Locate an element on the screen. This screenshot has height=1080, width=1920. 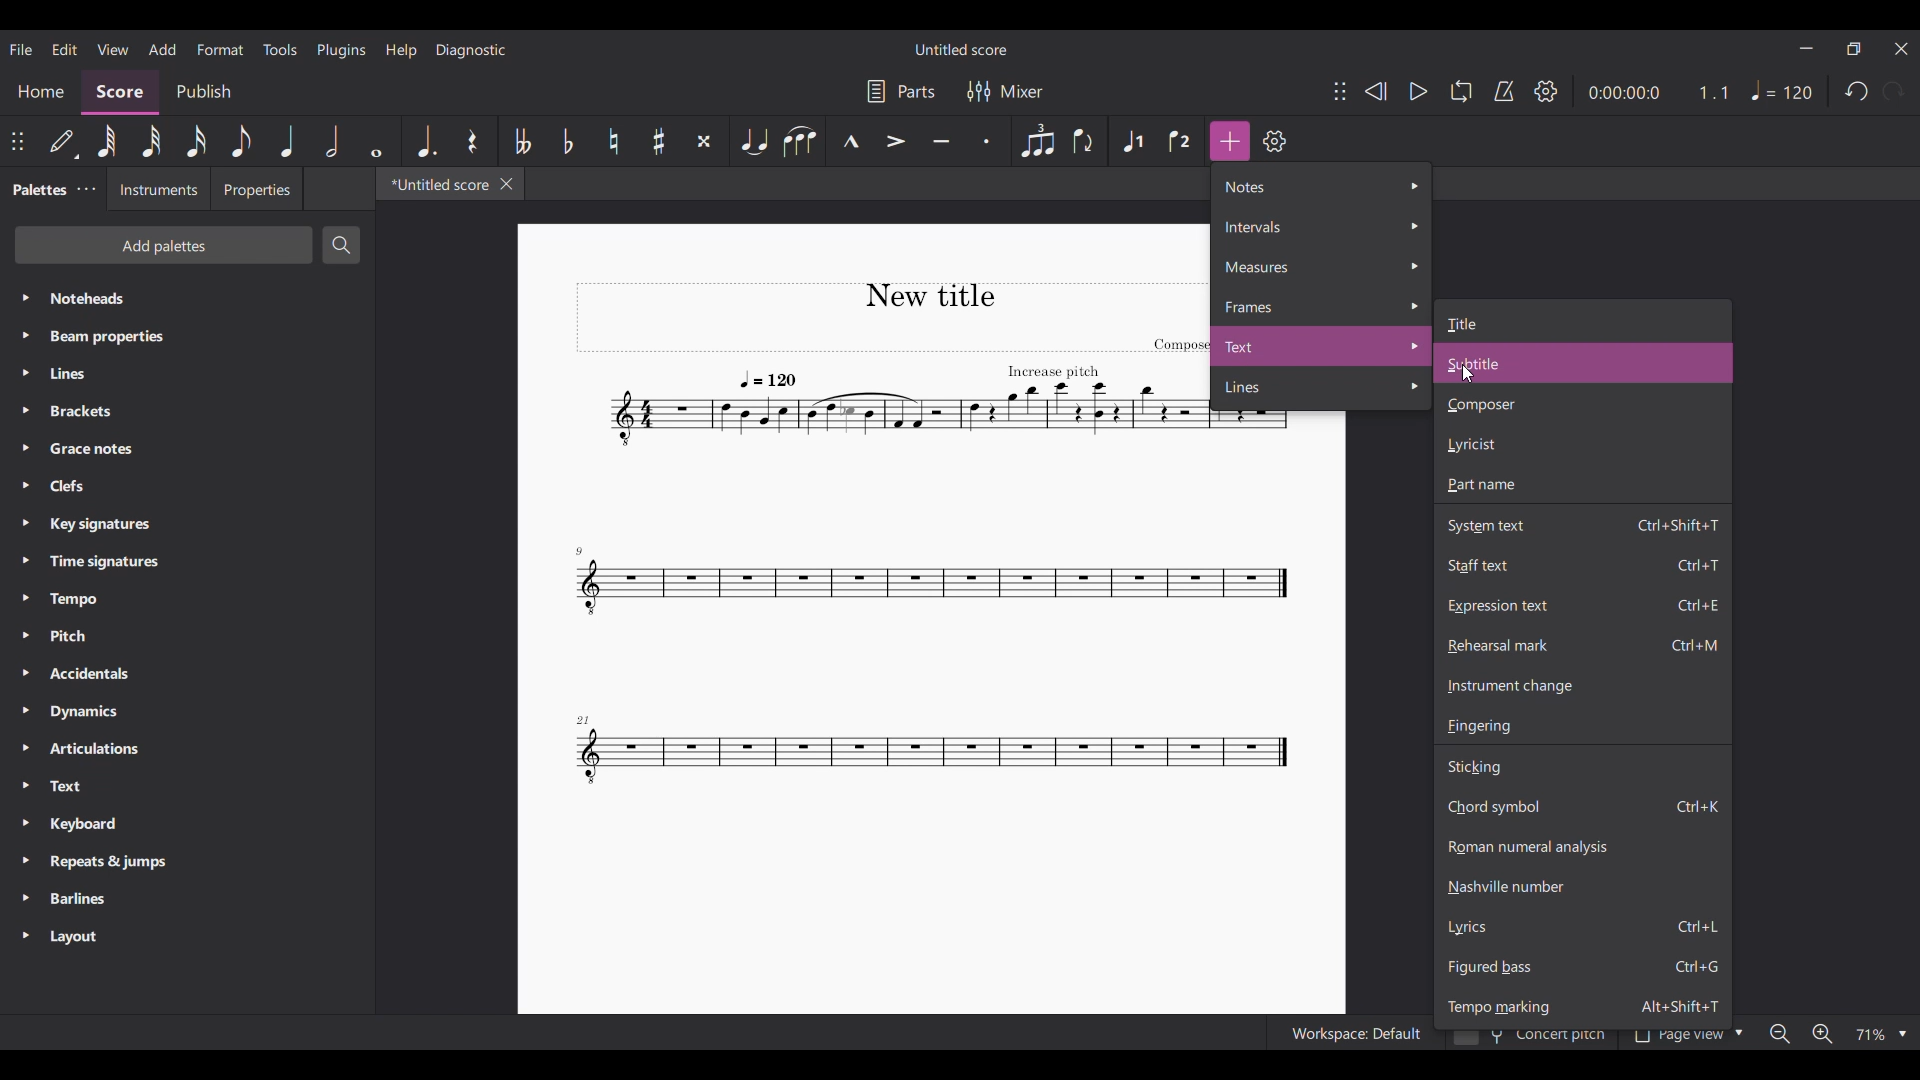
Half note is located at coordinates (332, 141).